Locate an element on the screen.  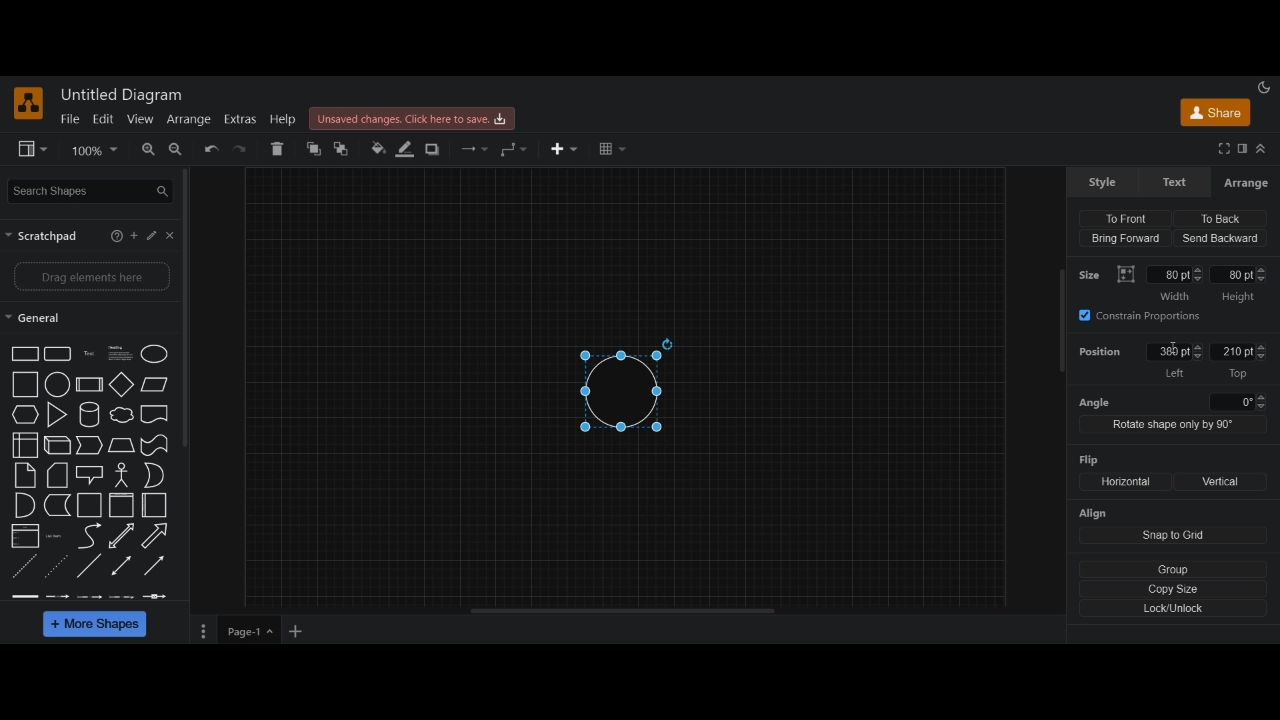
help is located at coordinates (283, 120).